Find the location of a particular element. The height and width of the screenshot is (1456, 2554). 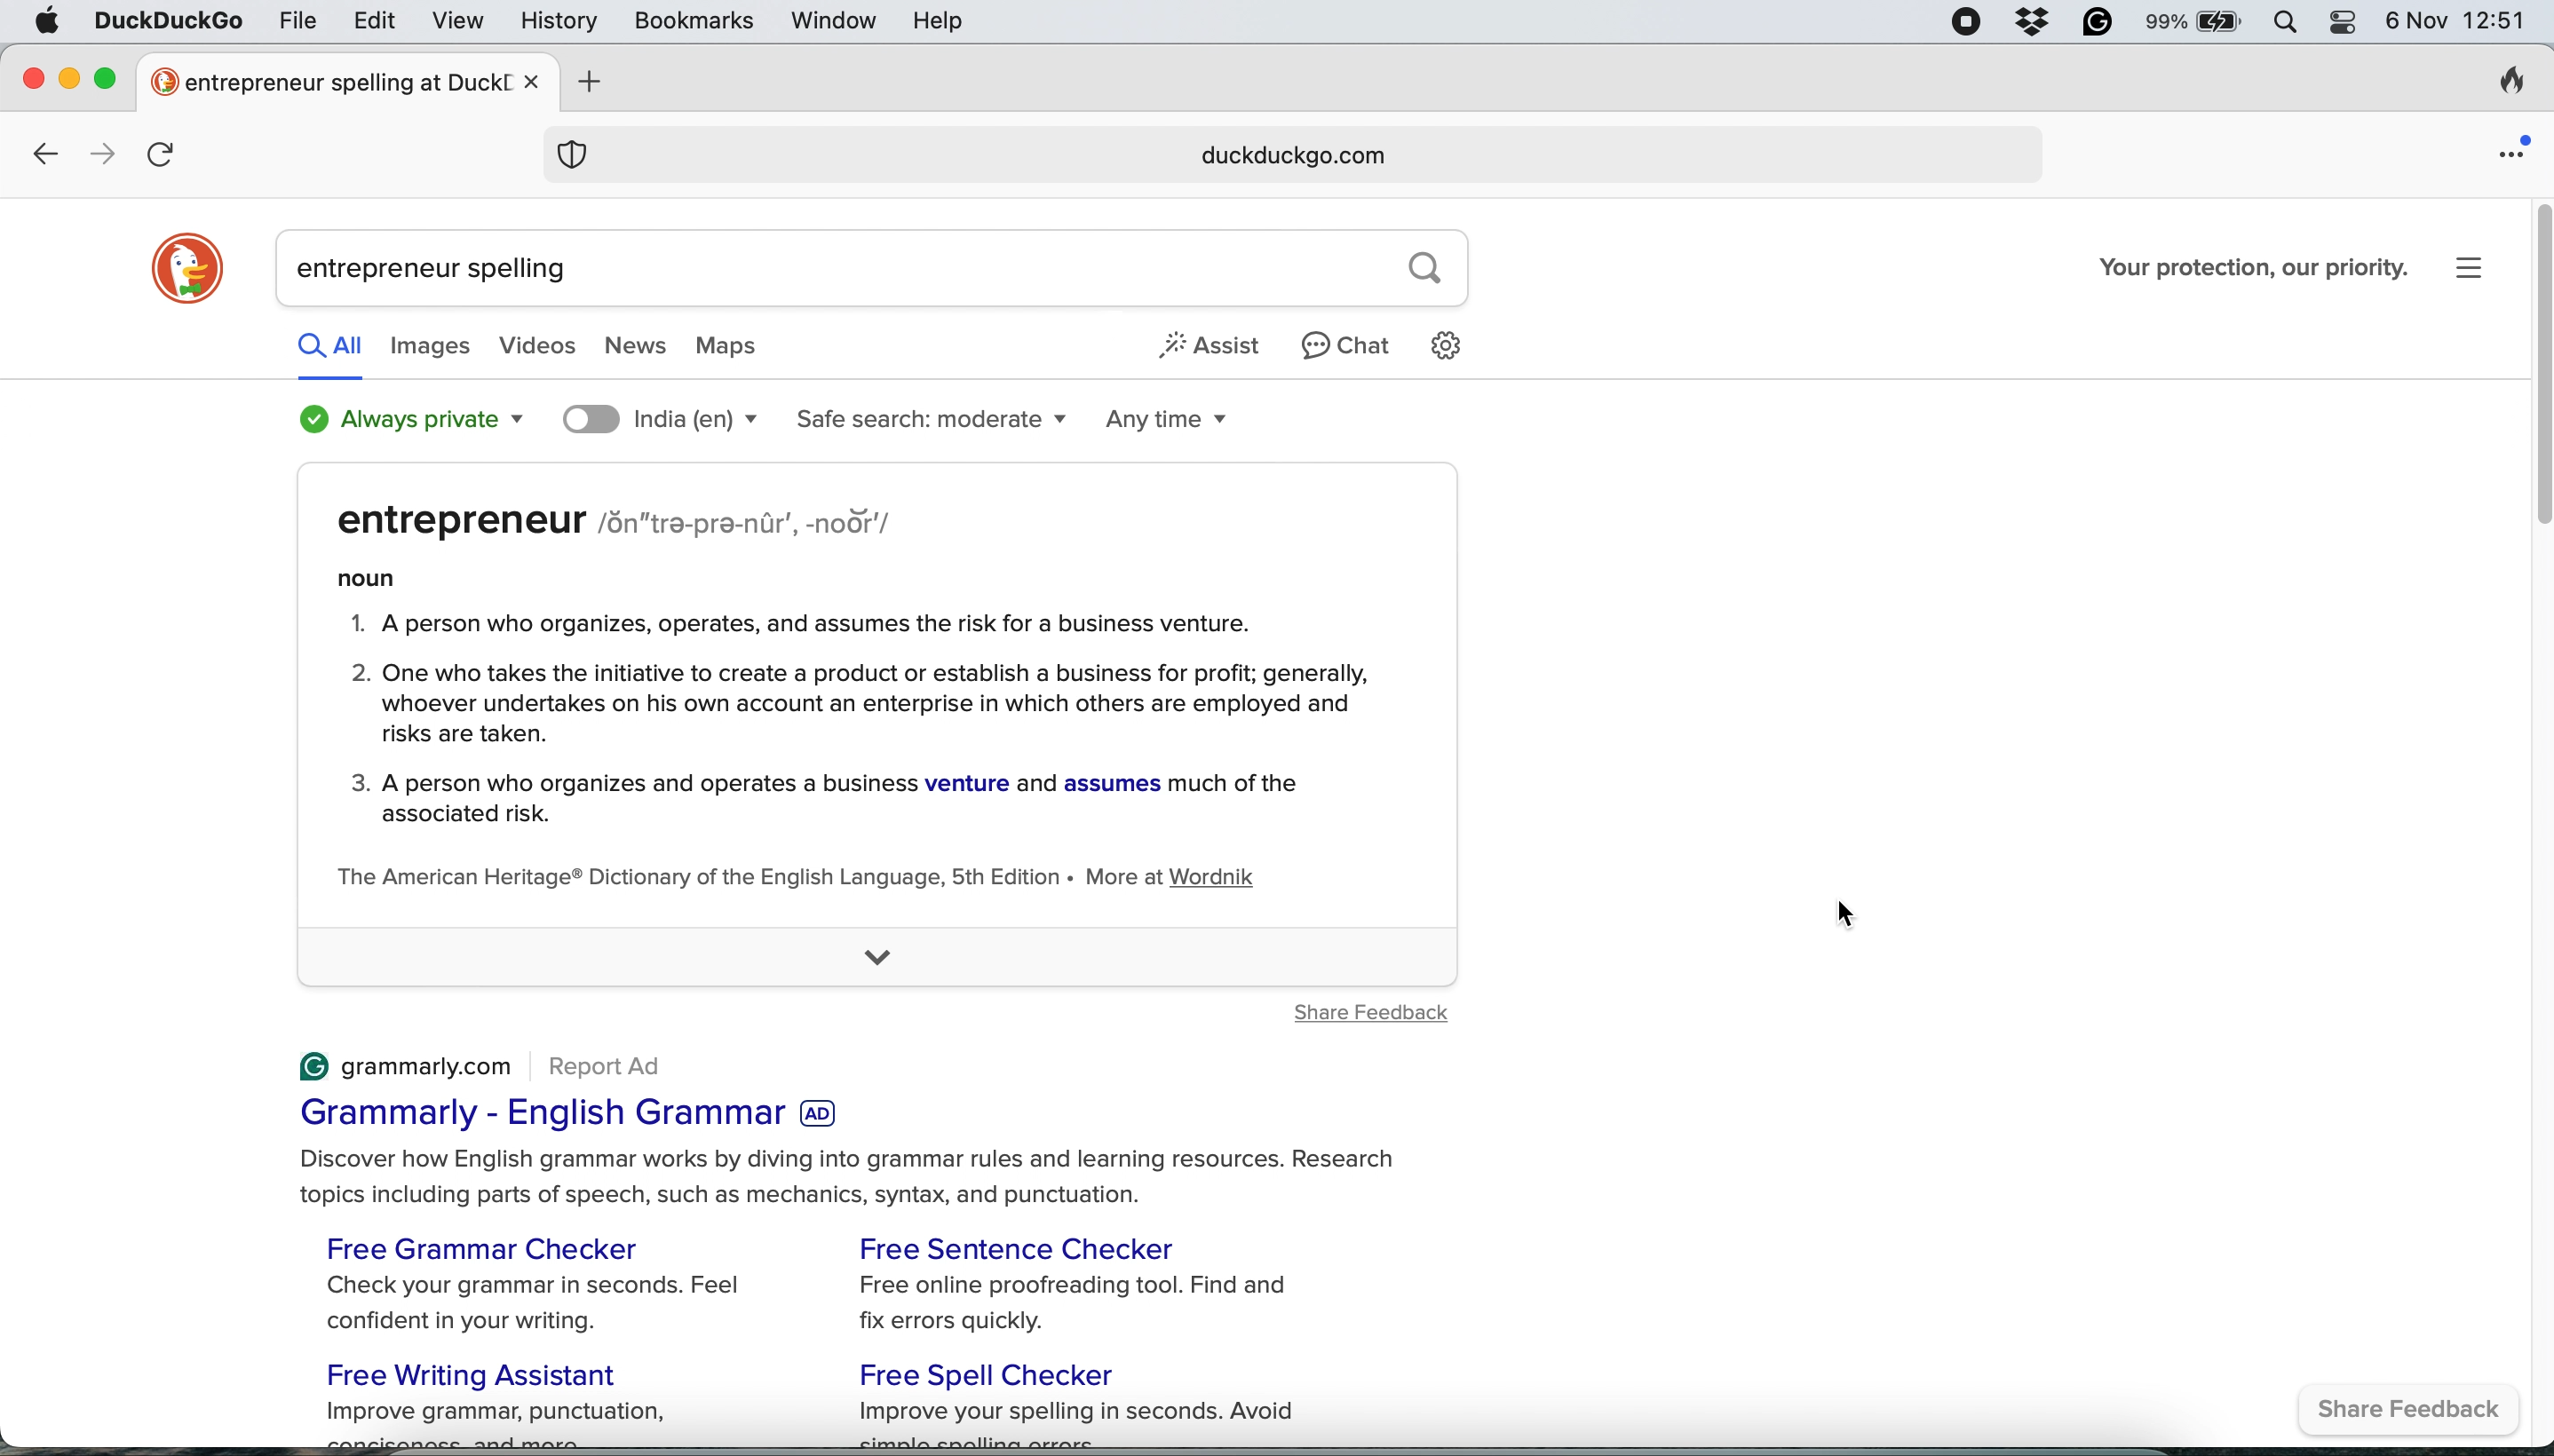

6 Nov 12:51 is located at coordinates (2459, 22).